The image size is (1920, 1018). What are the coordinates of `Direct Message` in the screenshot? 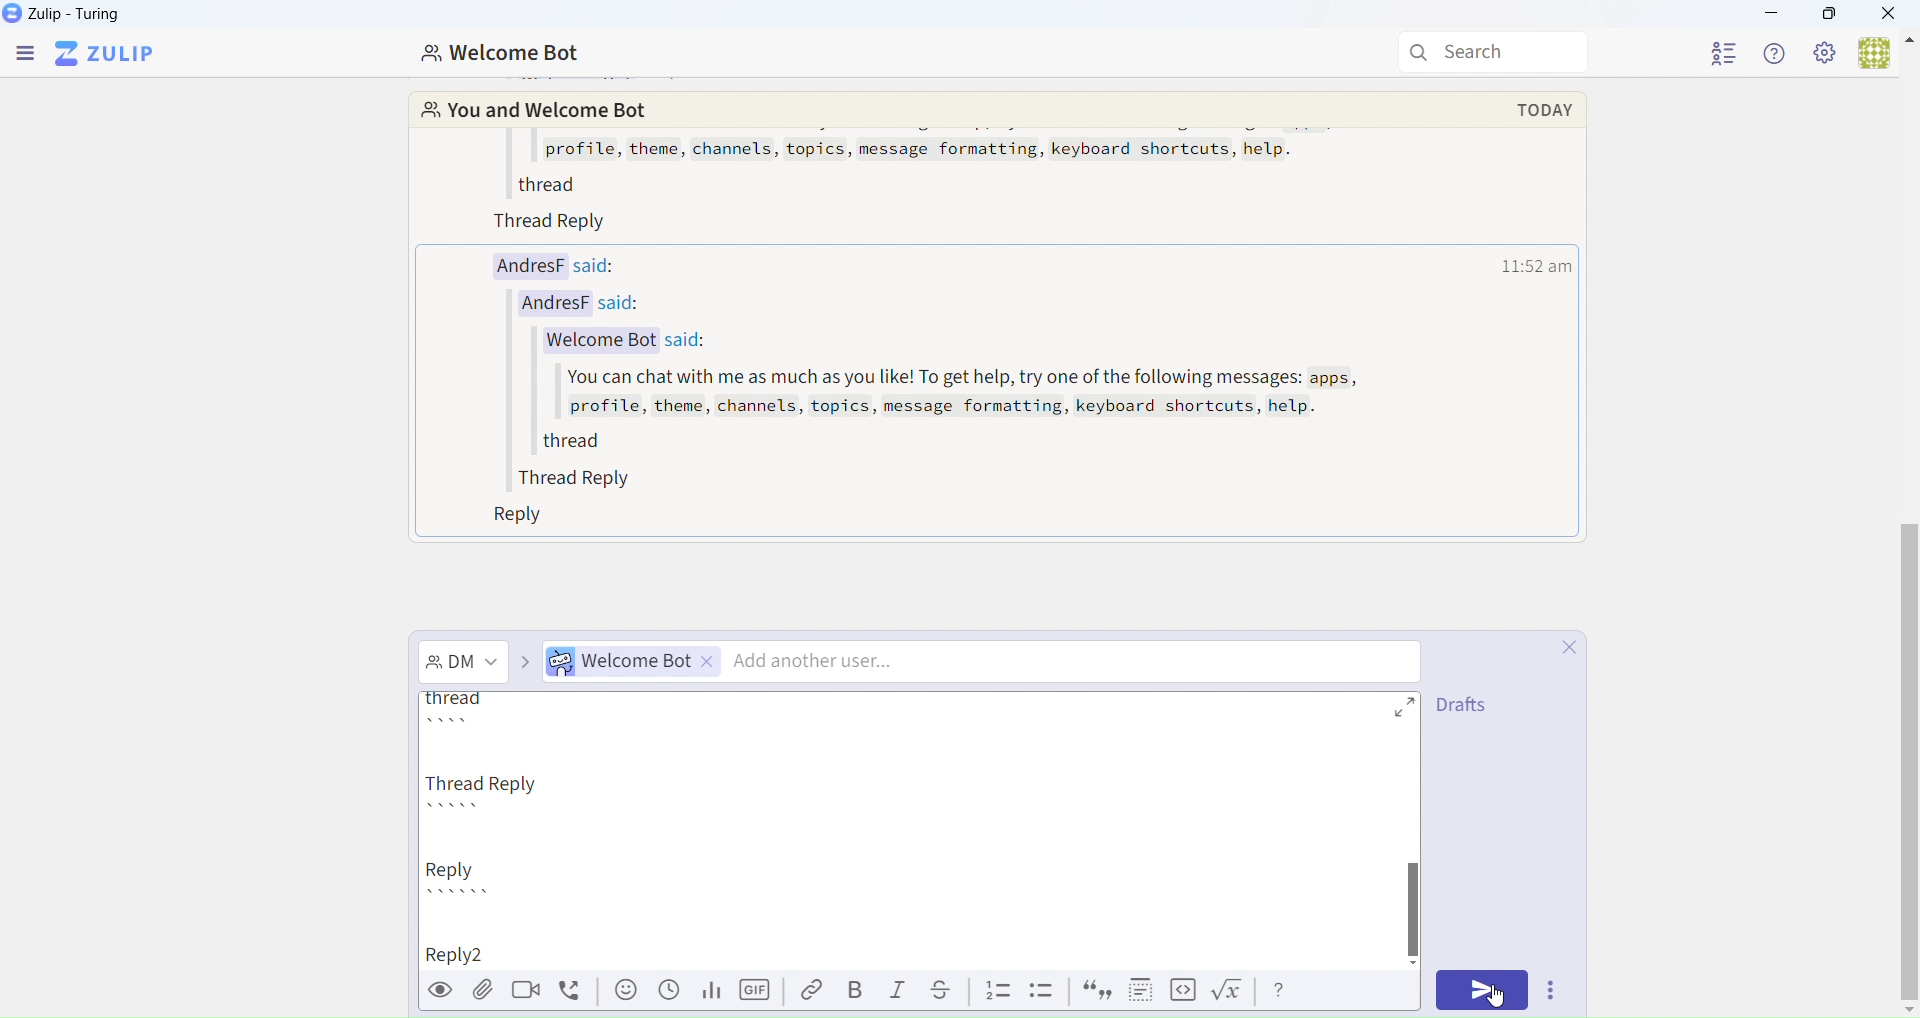 It's located at (972, 661).